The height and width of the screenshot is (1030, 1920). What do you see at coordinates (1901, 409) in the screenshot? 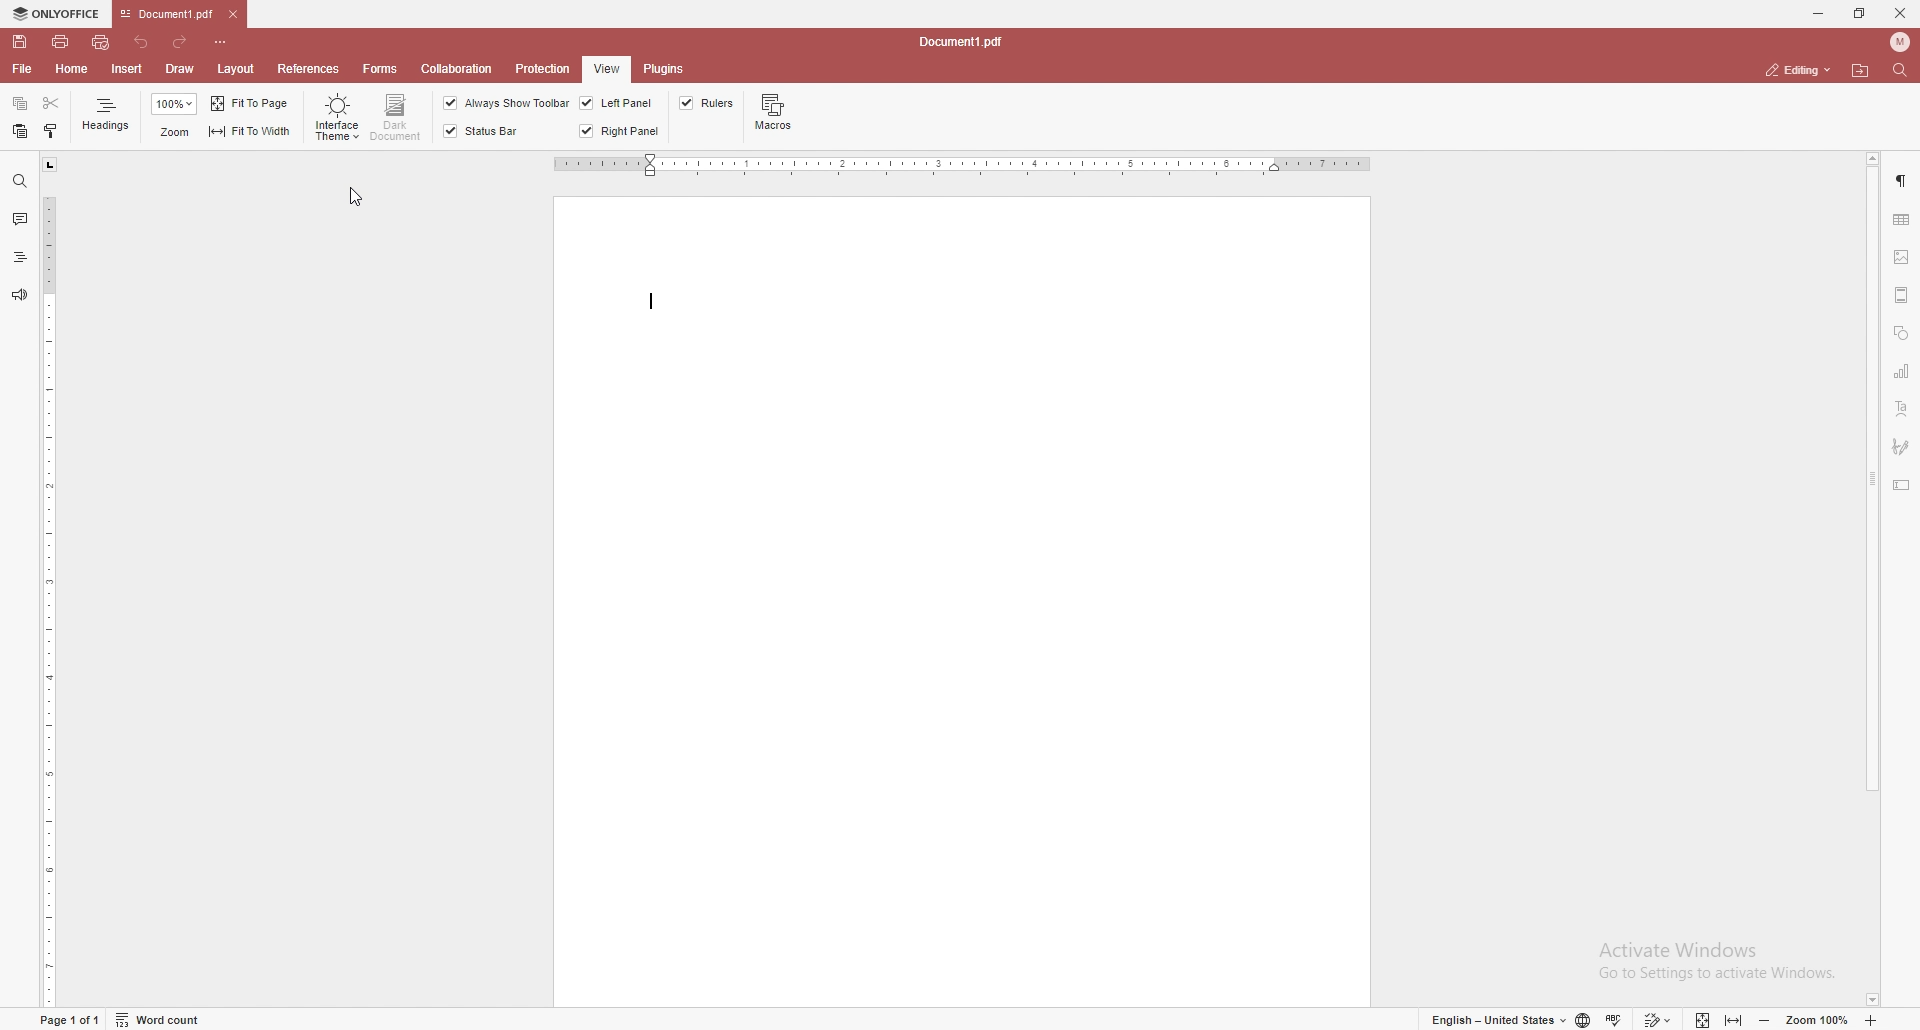
I see `text art` at bounding box center [1901, 409].